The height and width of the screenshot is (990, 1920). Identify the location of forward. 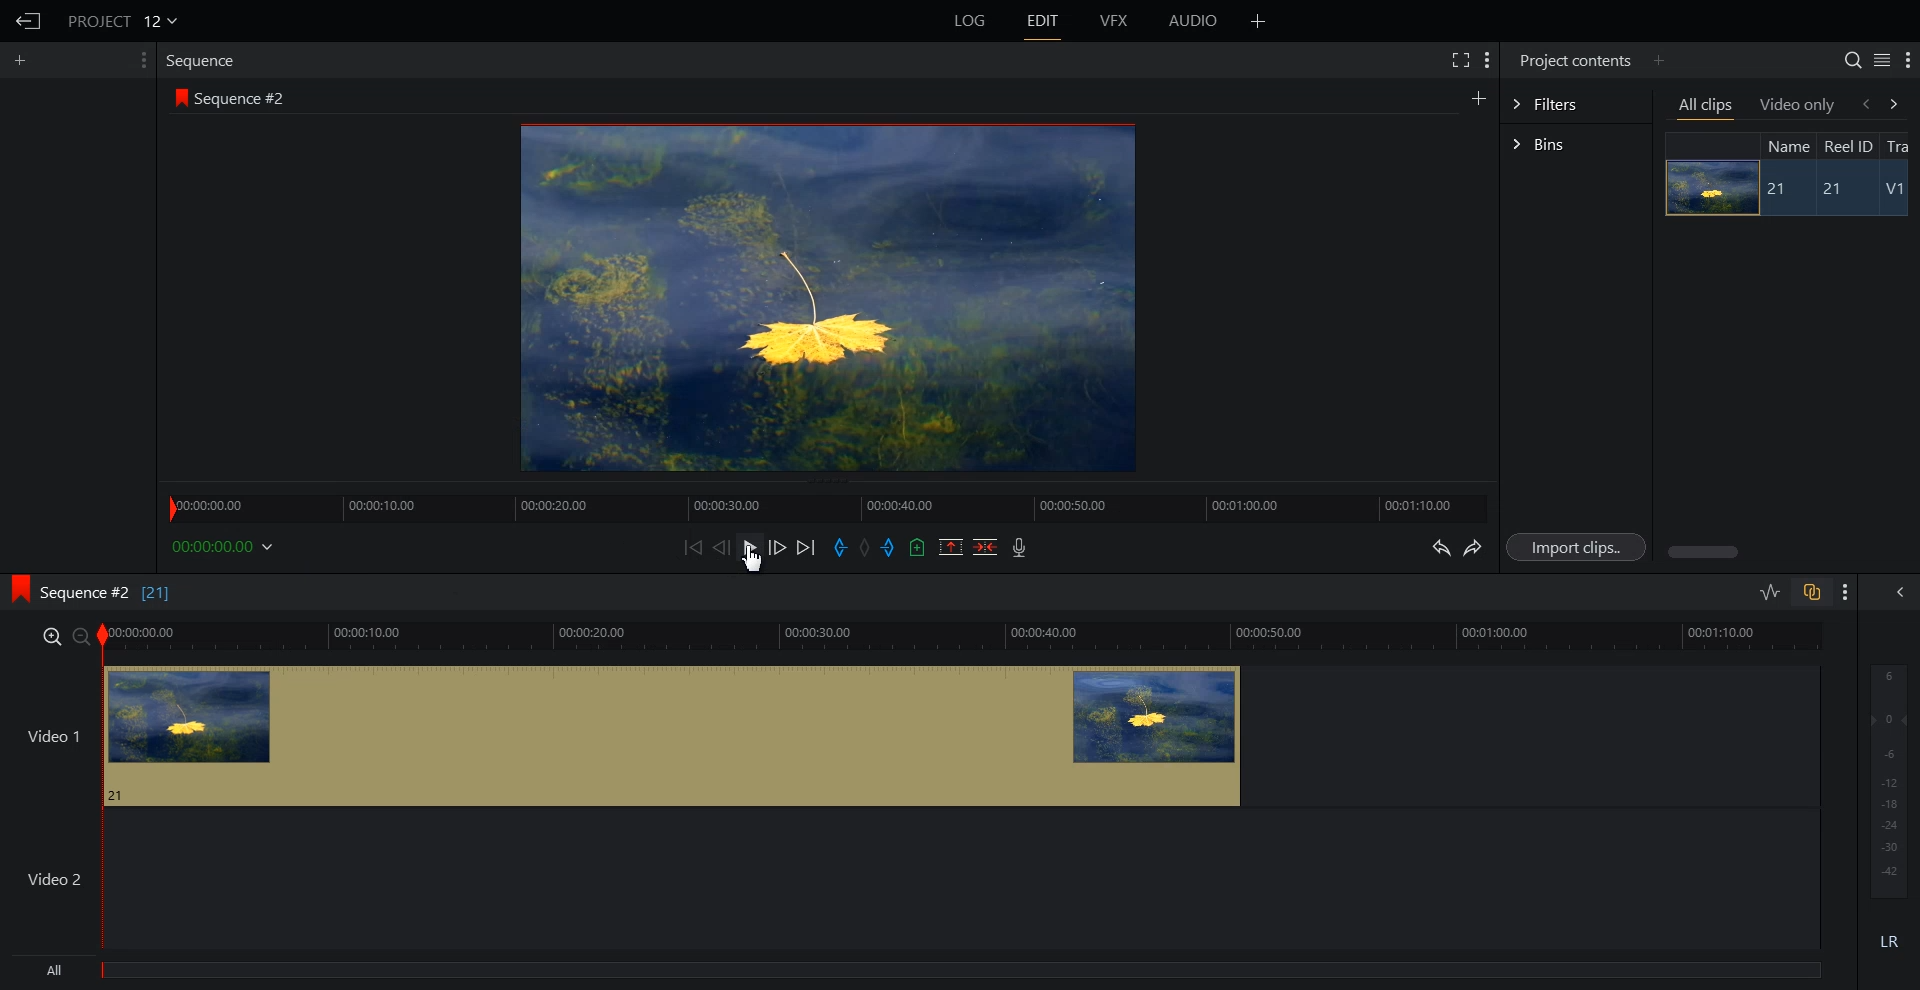
(1898, 103).